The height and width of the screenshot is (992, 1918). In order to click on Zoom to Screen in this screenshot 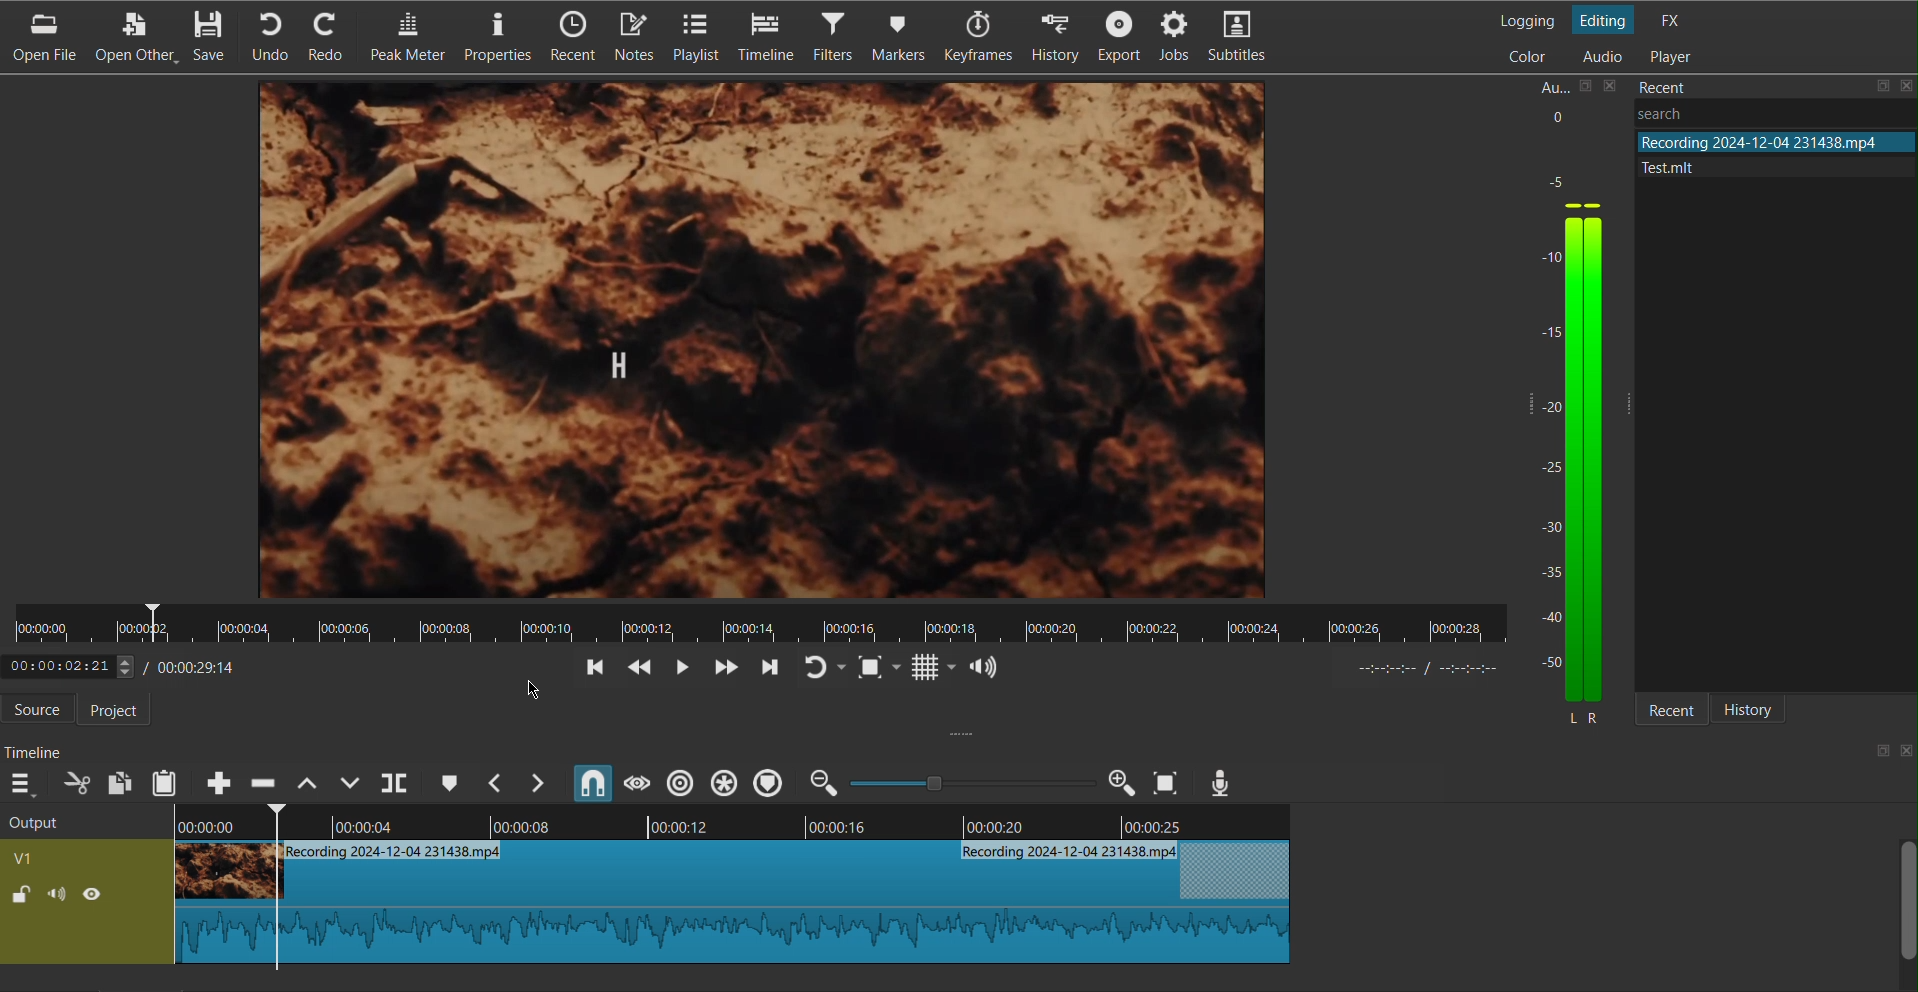, I will do `click(1164, 782)`.